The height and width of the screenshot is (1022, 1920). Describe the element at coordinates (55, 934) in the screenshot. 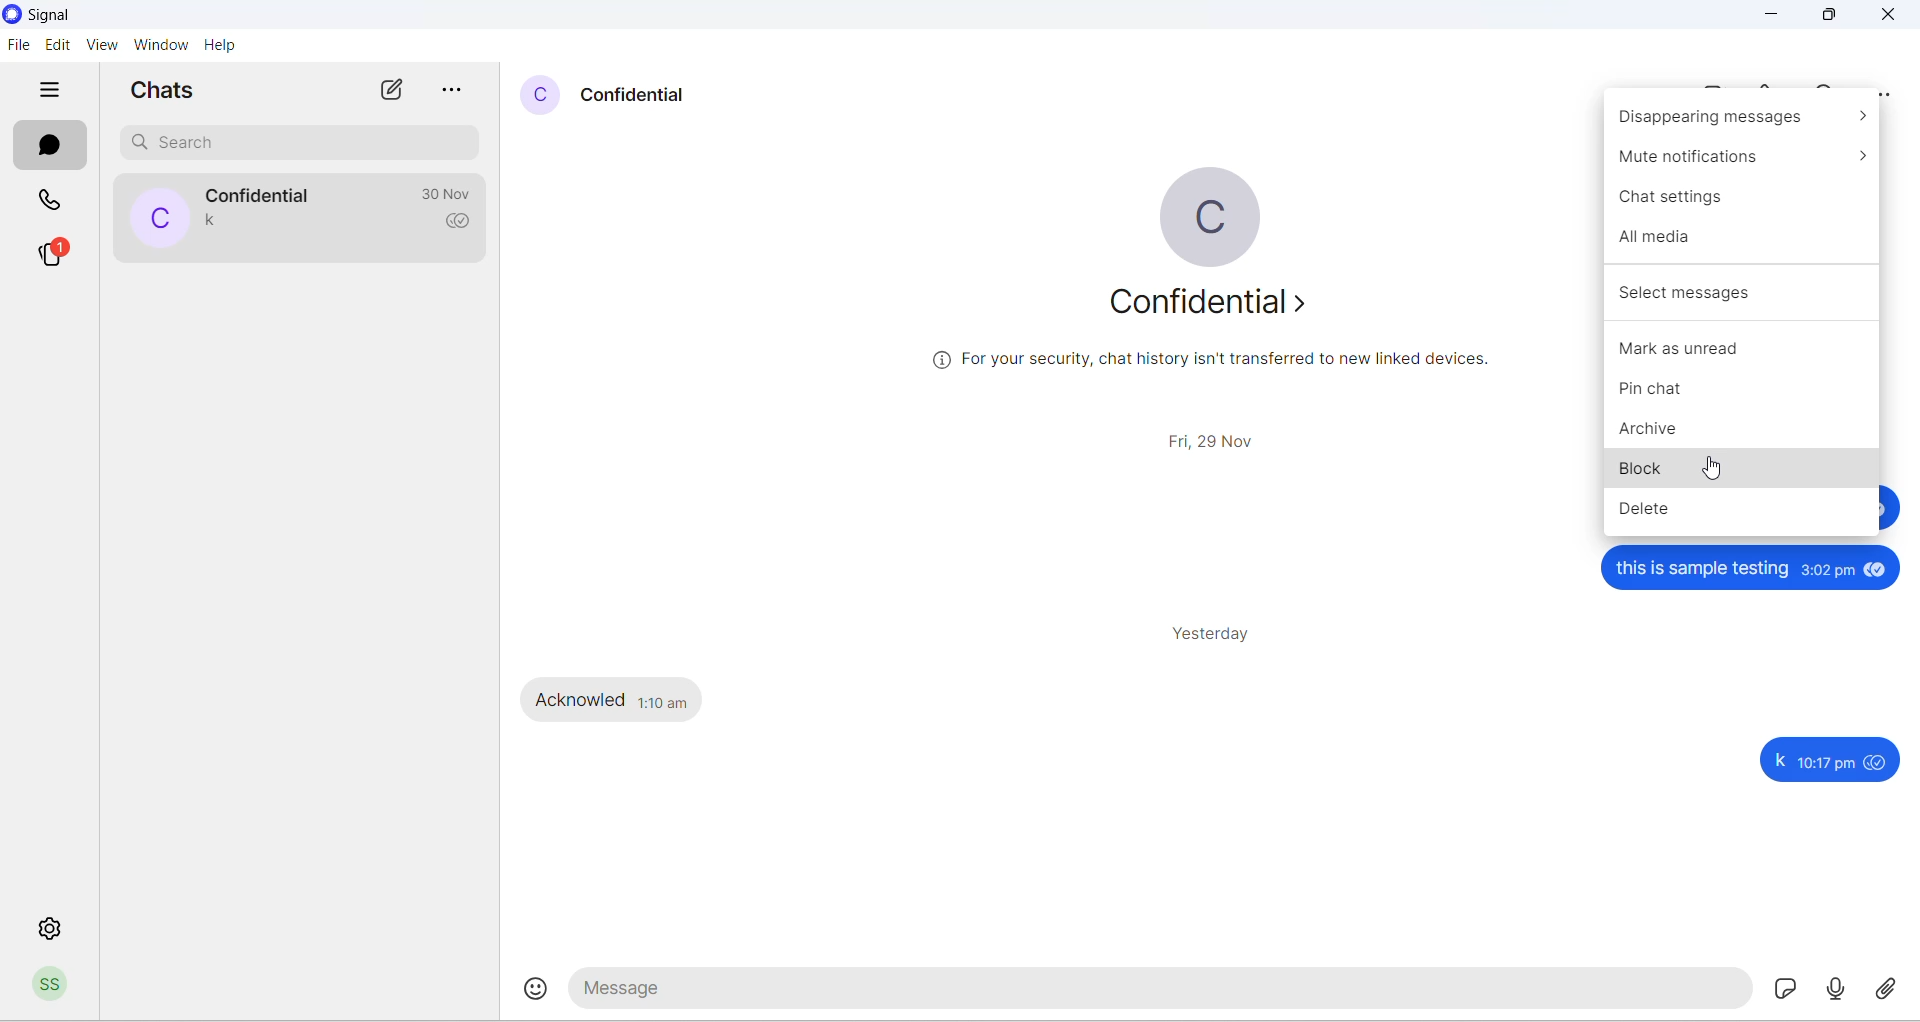

I see `settings` at that location.